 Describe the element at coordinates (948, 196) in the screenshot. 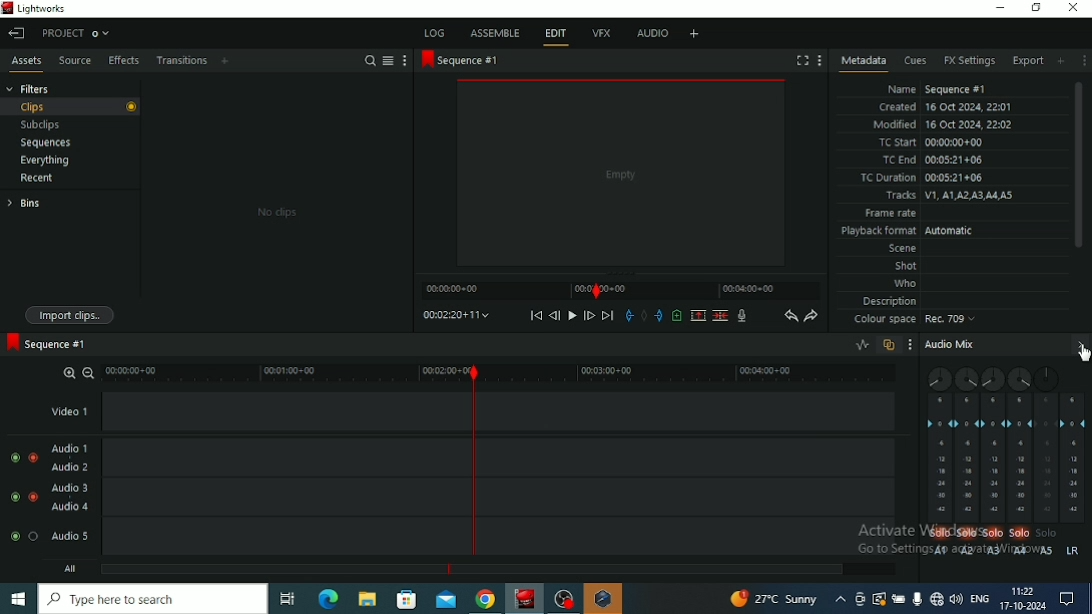

I see `Tracks` at that location.